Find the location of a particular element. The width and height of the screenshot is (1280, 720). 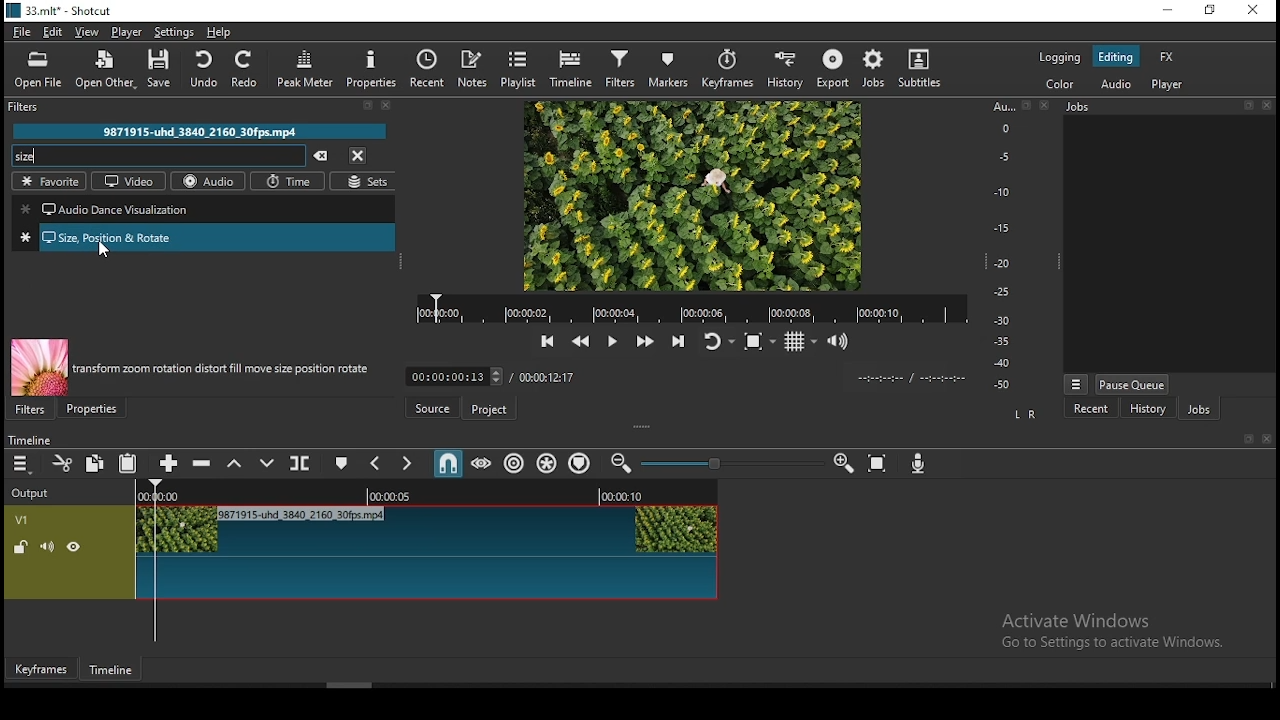

history is located at coordinates (1148, 409).